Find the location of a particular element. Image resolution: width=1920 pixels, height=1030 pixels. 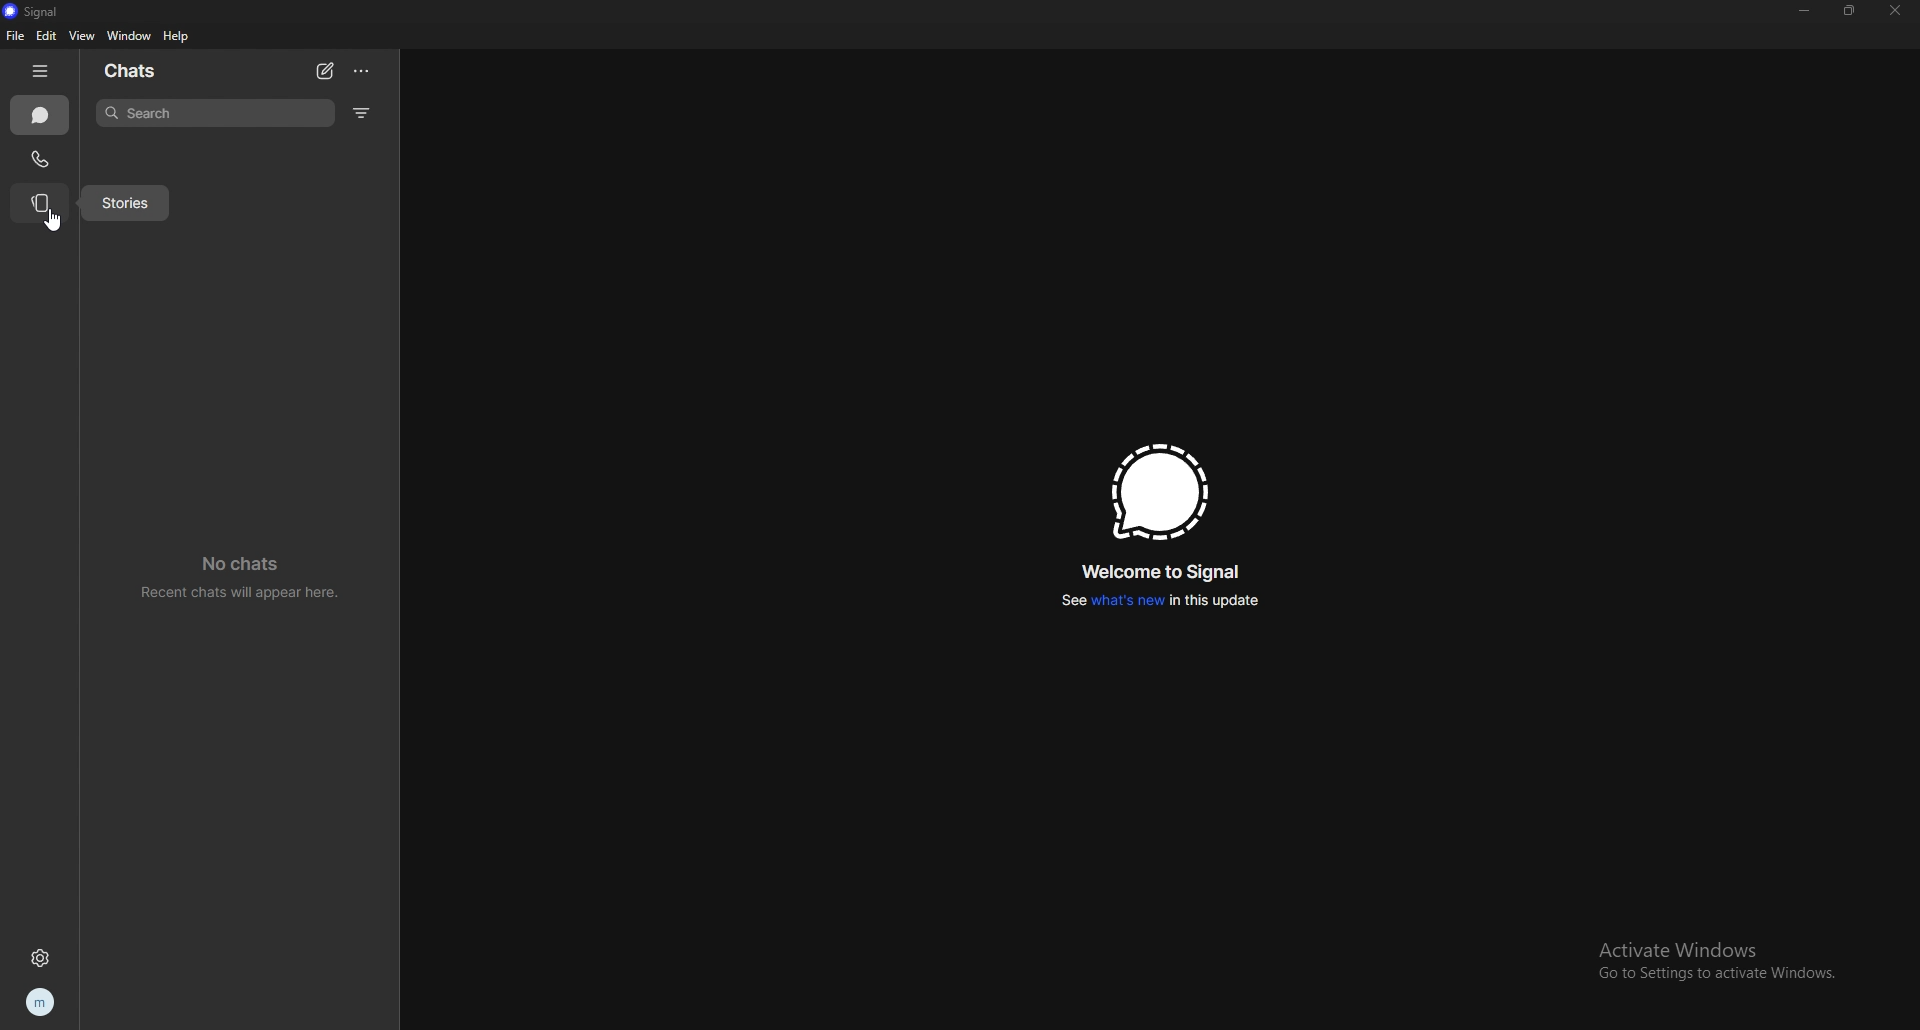

chats is located at coordinates (41, 116).